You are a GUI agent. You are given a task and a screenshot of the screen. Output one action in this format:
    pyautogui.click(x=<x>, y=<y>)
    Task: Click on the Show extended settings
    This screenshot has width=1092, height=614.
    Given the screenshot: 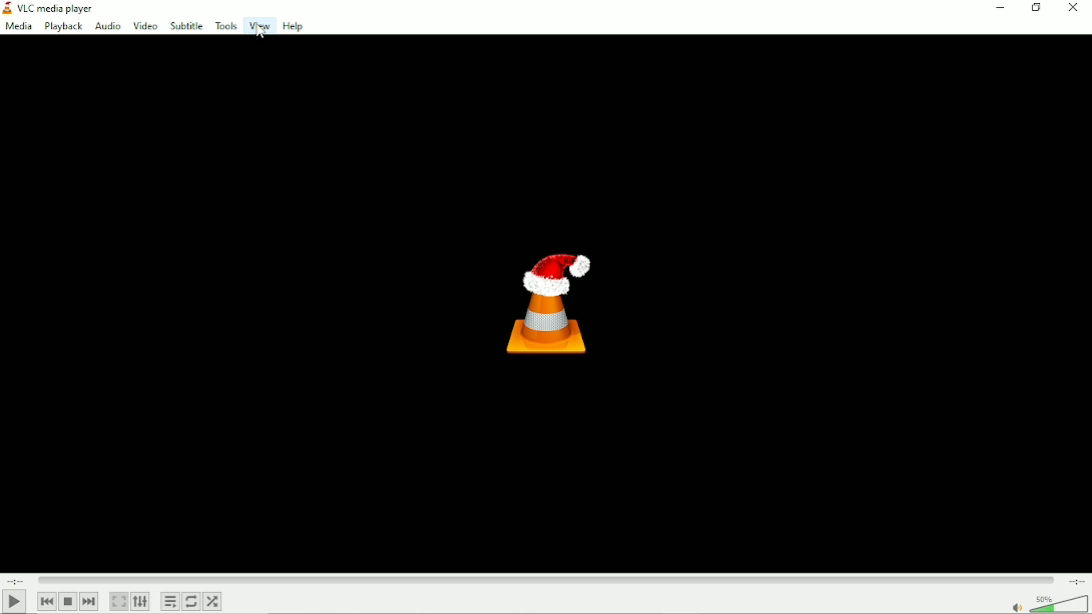 What is the action you would take?
    pyautogui.click(x=139, y=602)
    